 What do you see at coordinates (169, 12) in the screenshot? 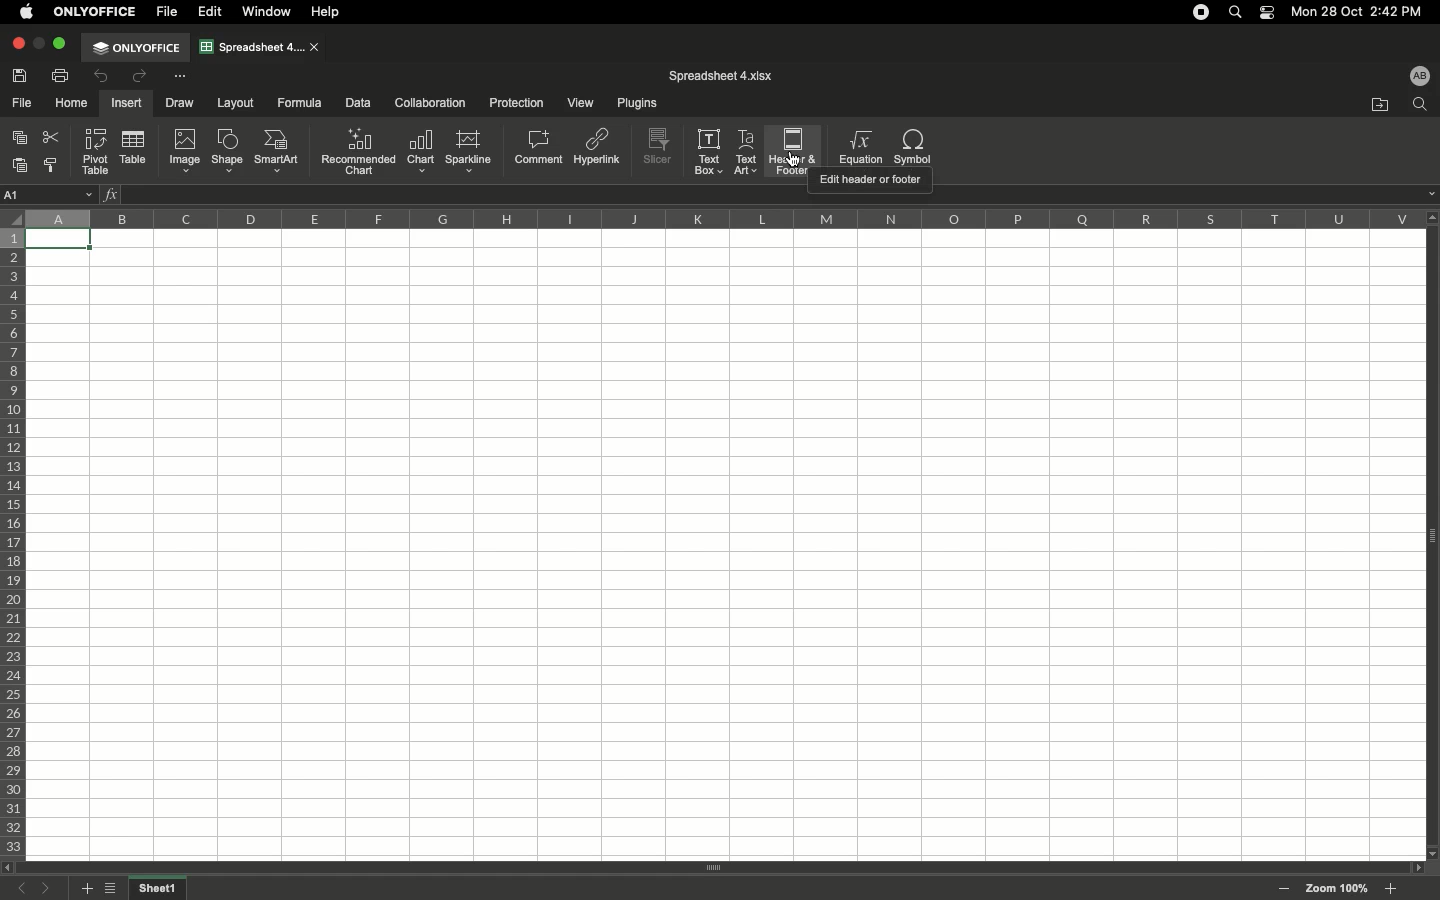
I see `File` at bounding box center [169, 12].